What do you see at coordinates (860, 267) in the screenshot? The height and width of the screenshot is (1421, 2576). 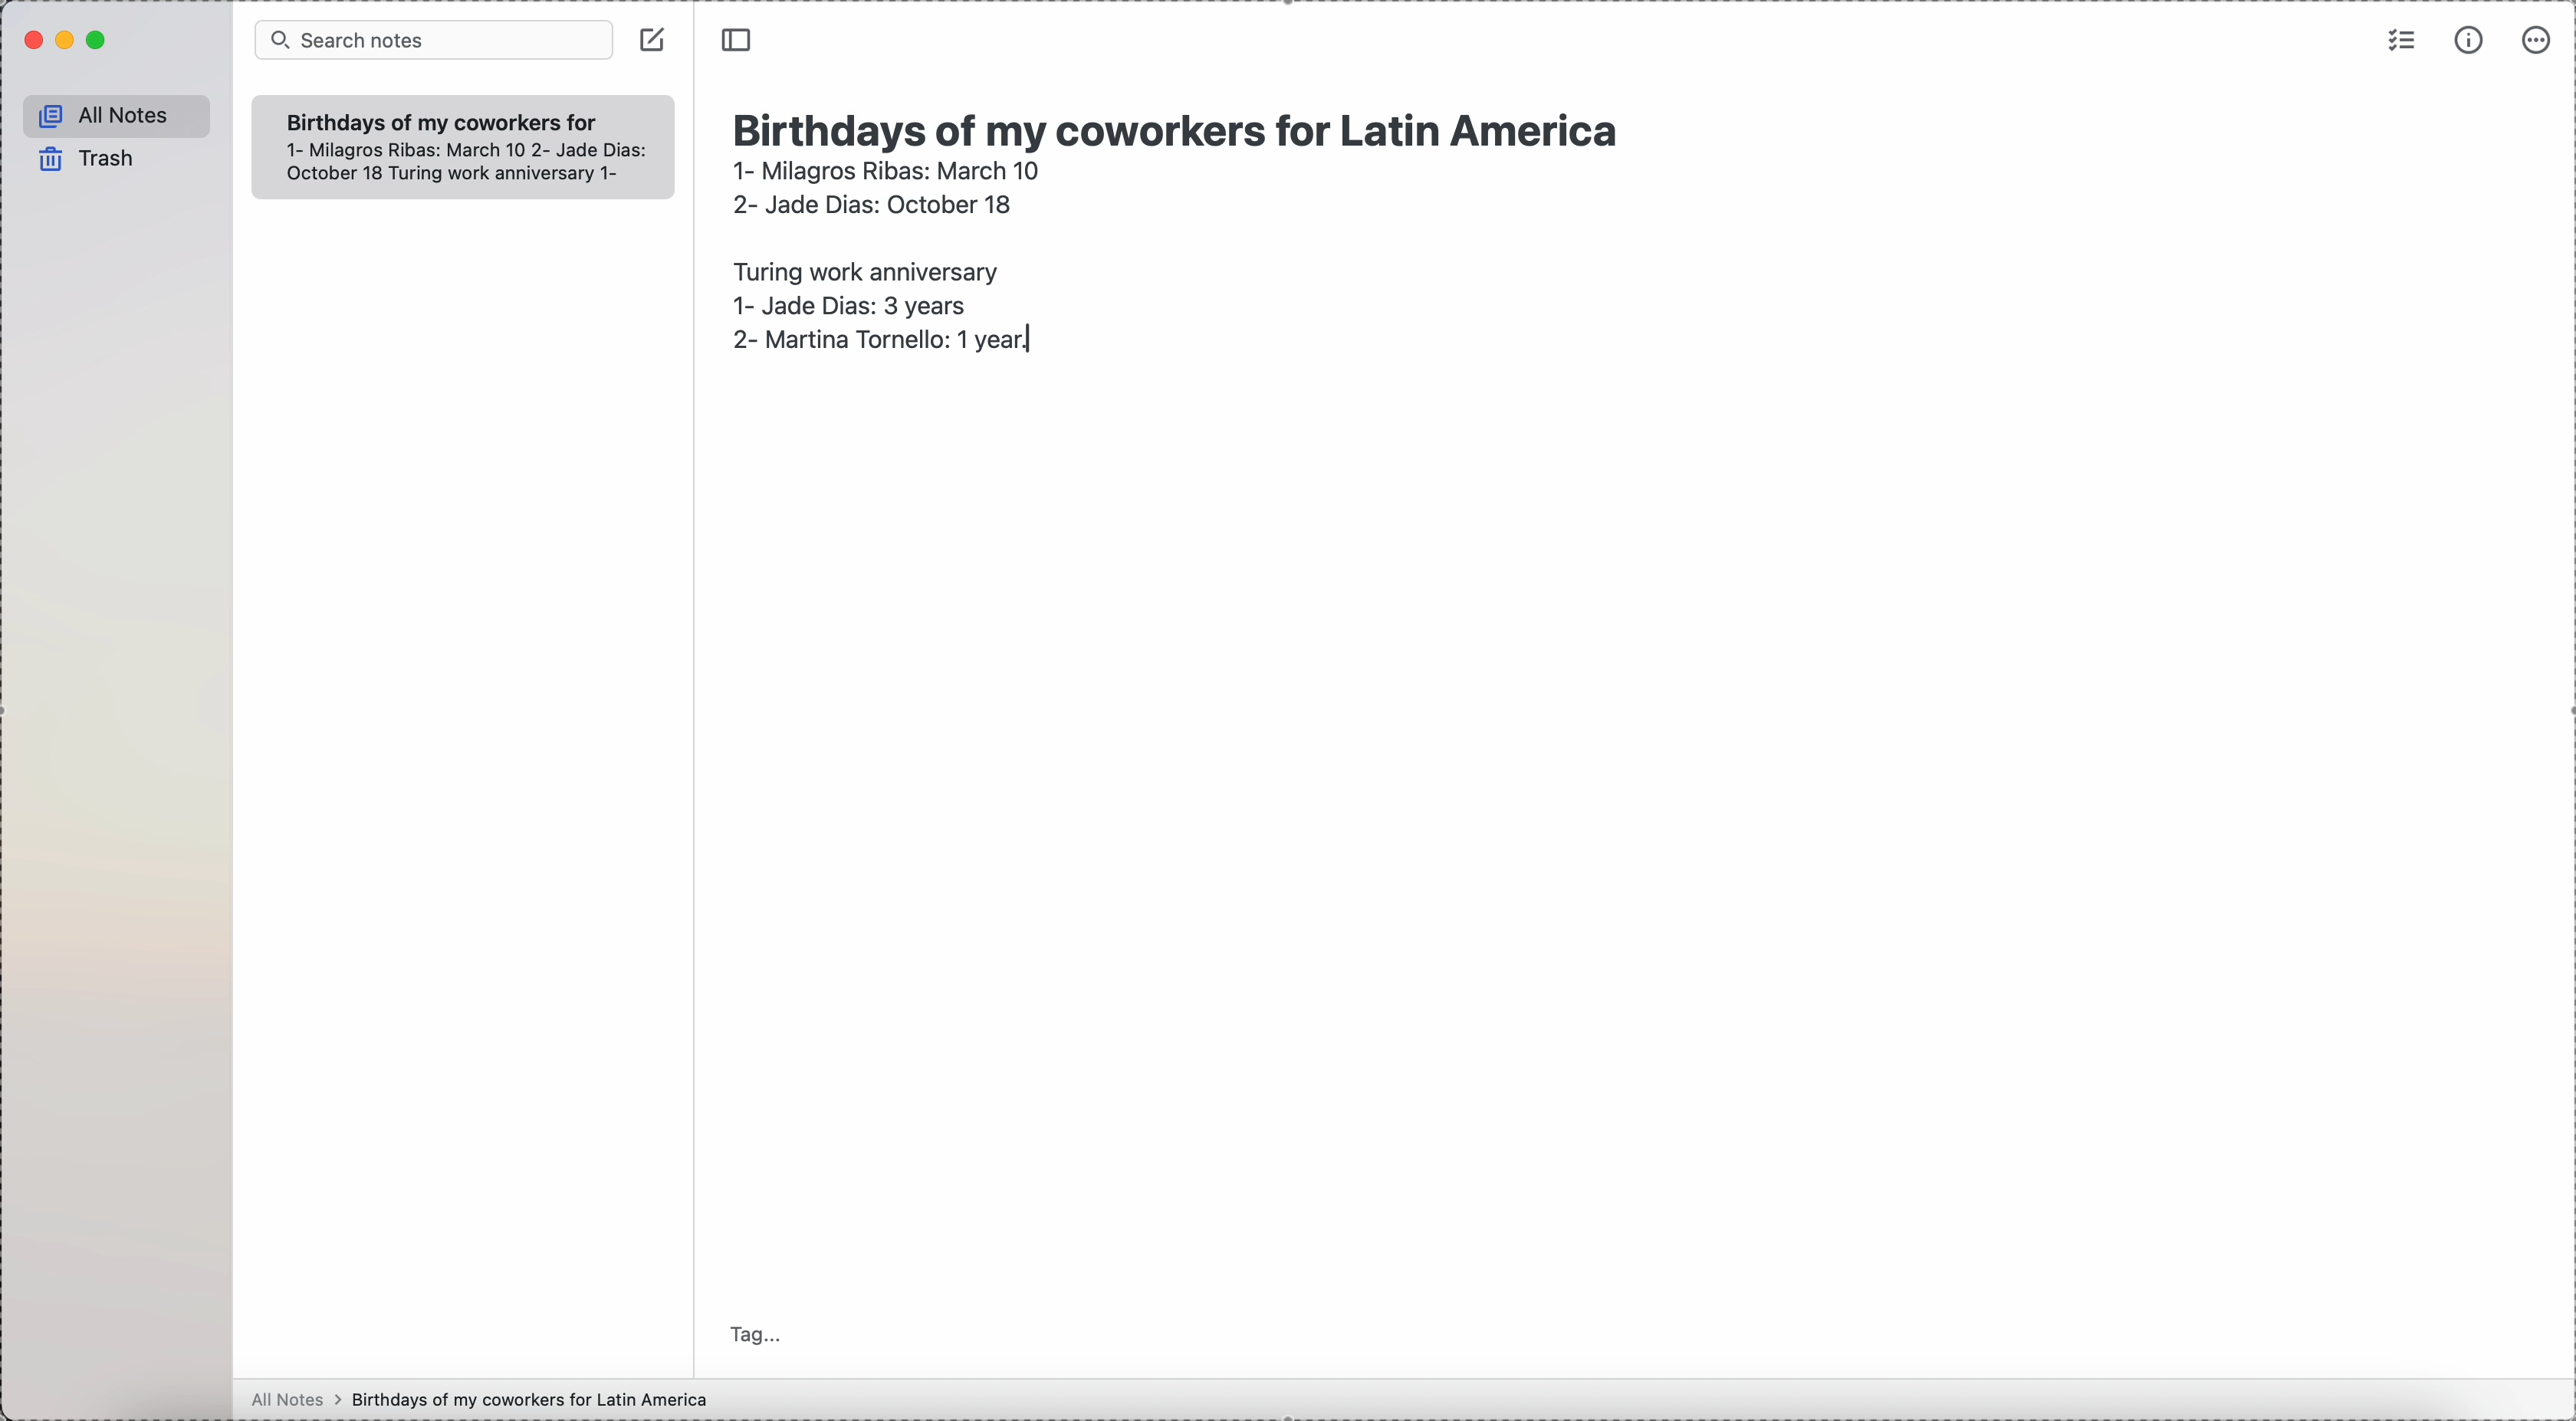 I see `Turing work anniversary` at bounding box center [860, 267].